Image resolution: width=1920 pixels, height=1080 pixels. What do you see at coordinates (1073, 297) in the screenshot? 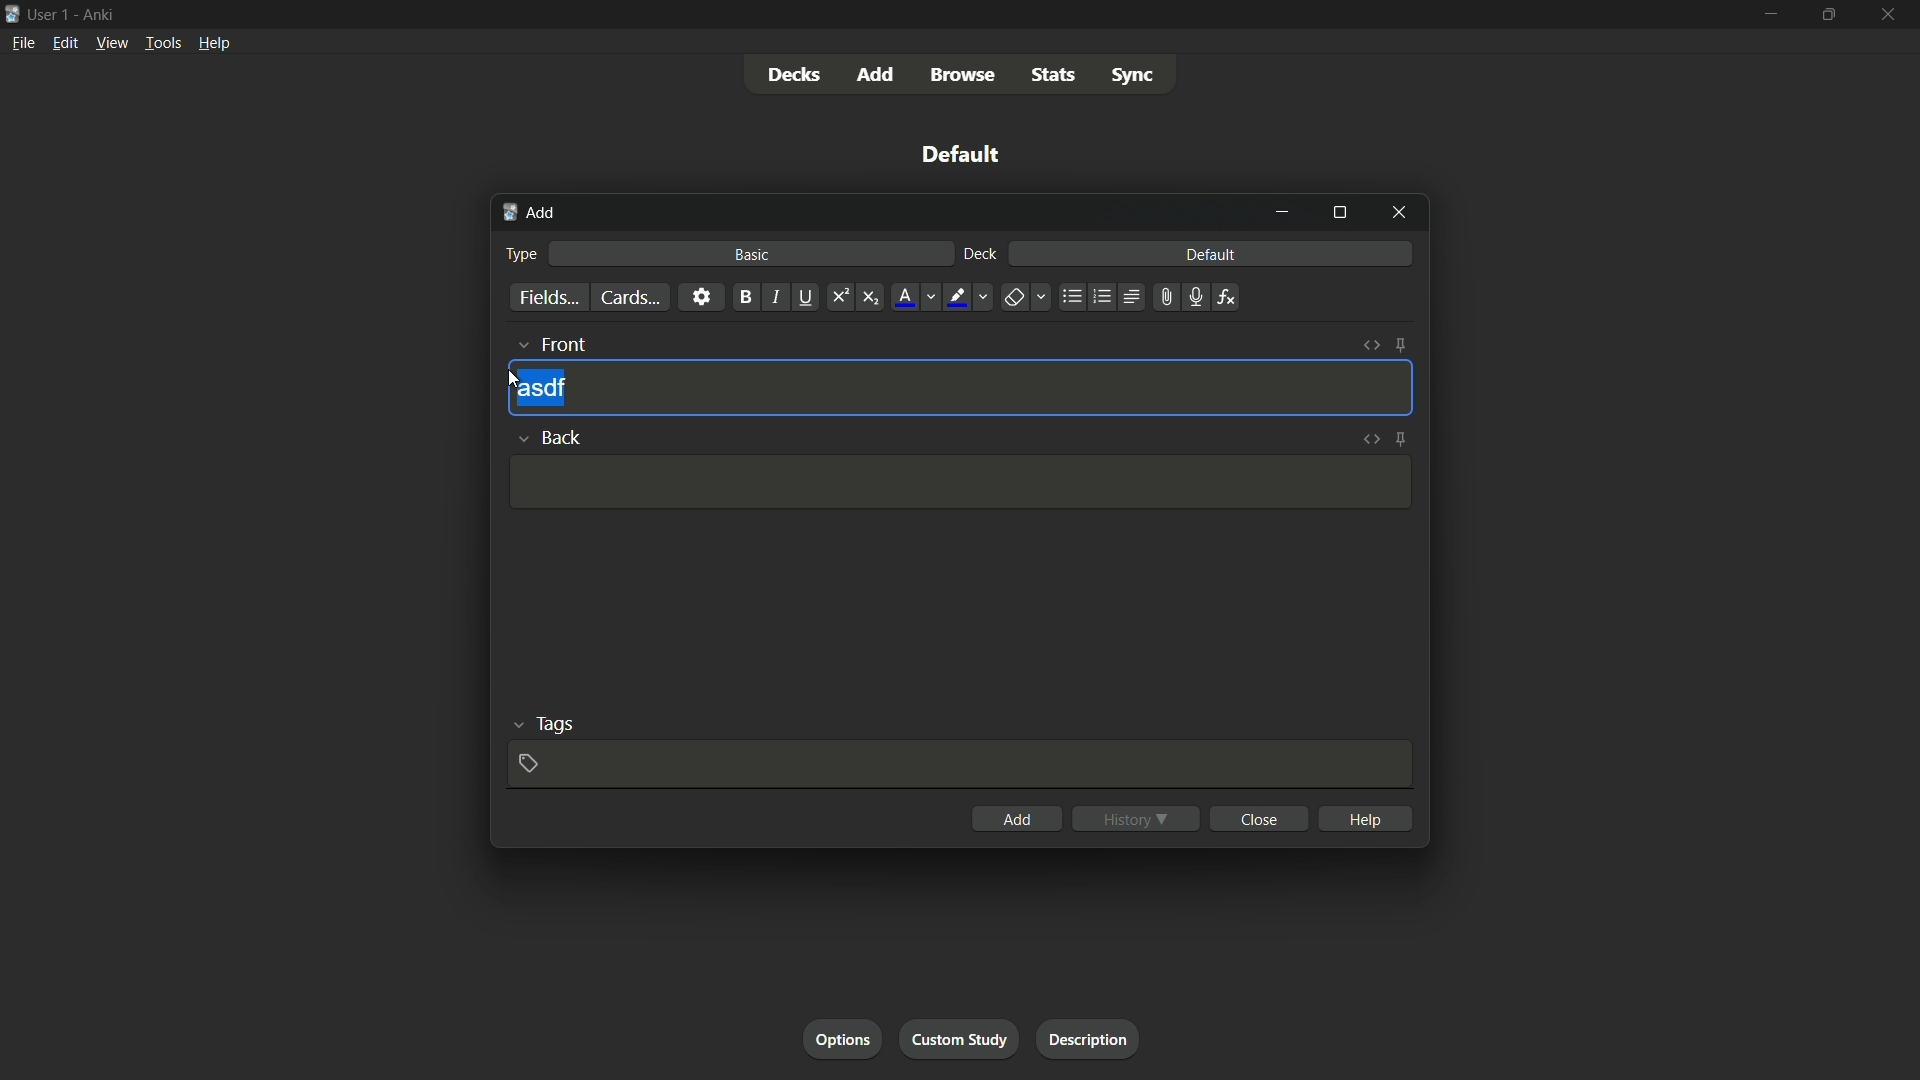
I see `unordered list` at bounding box center [1073, 297].